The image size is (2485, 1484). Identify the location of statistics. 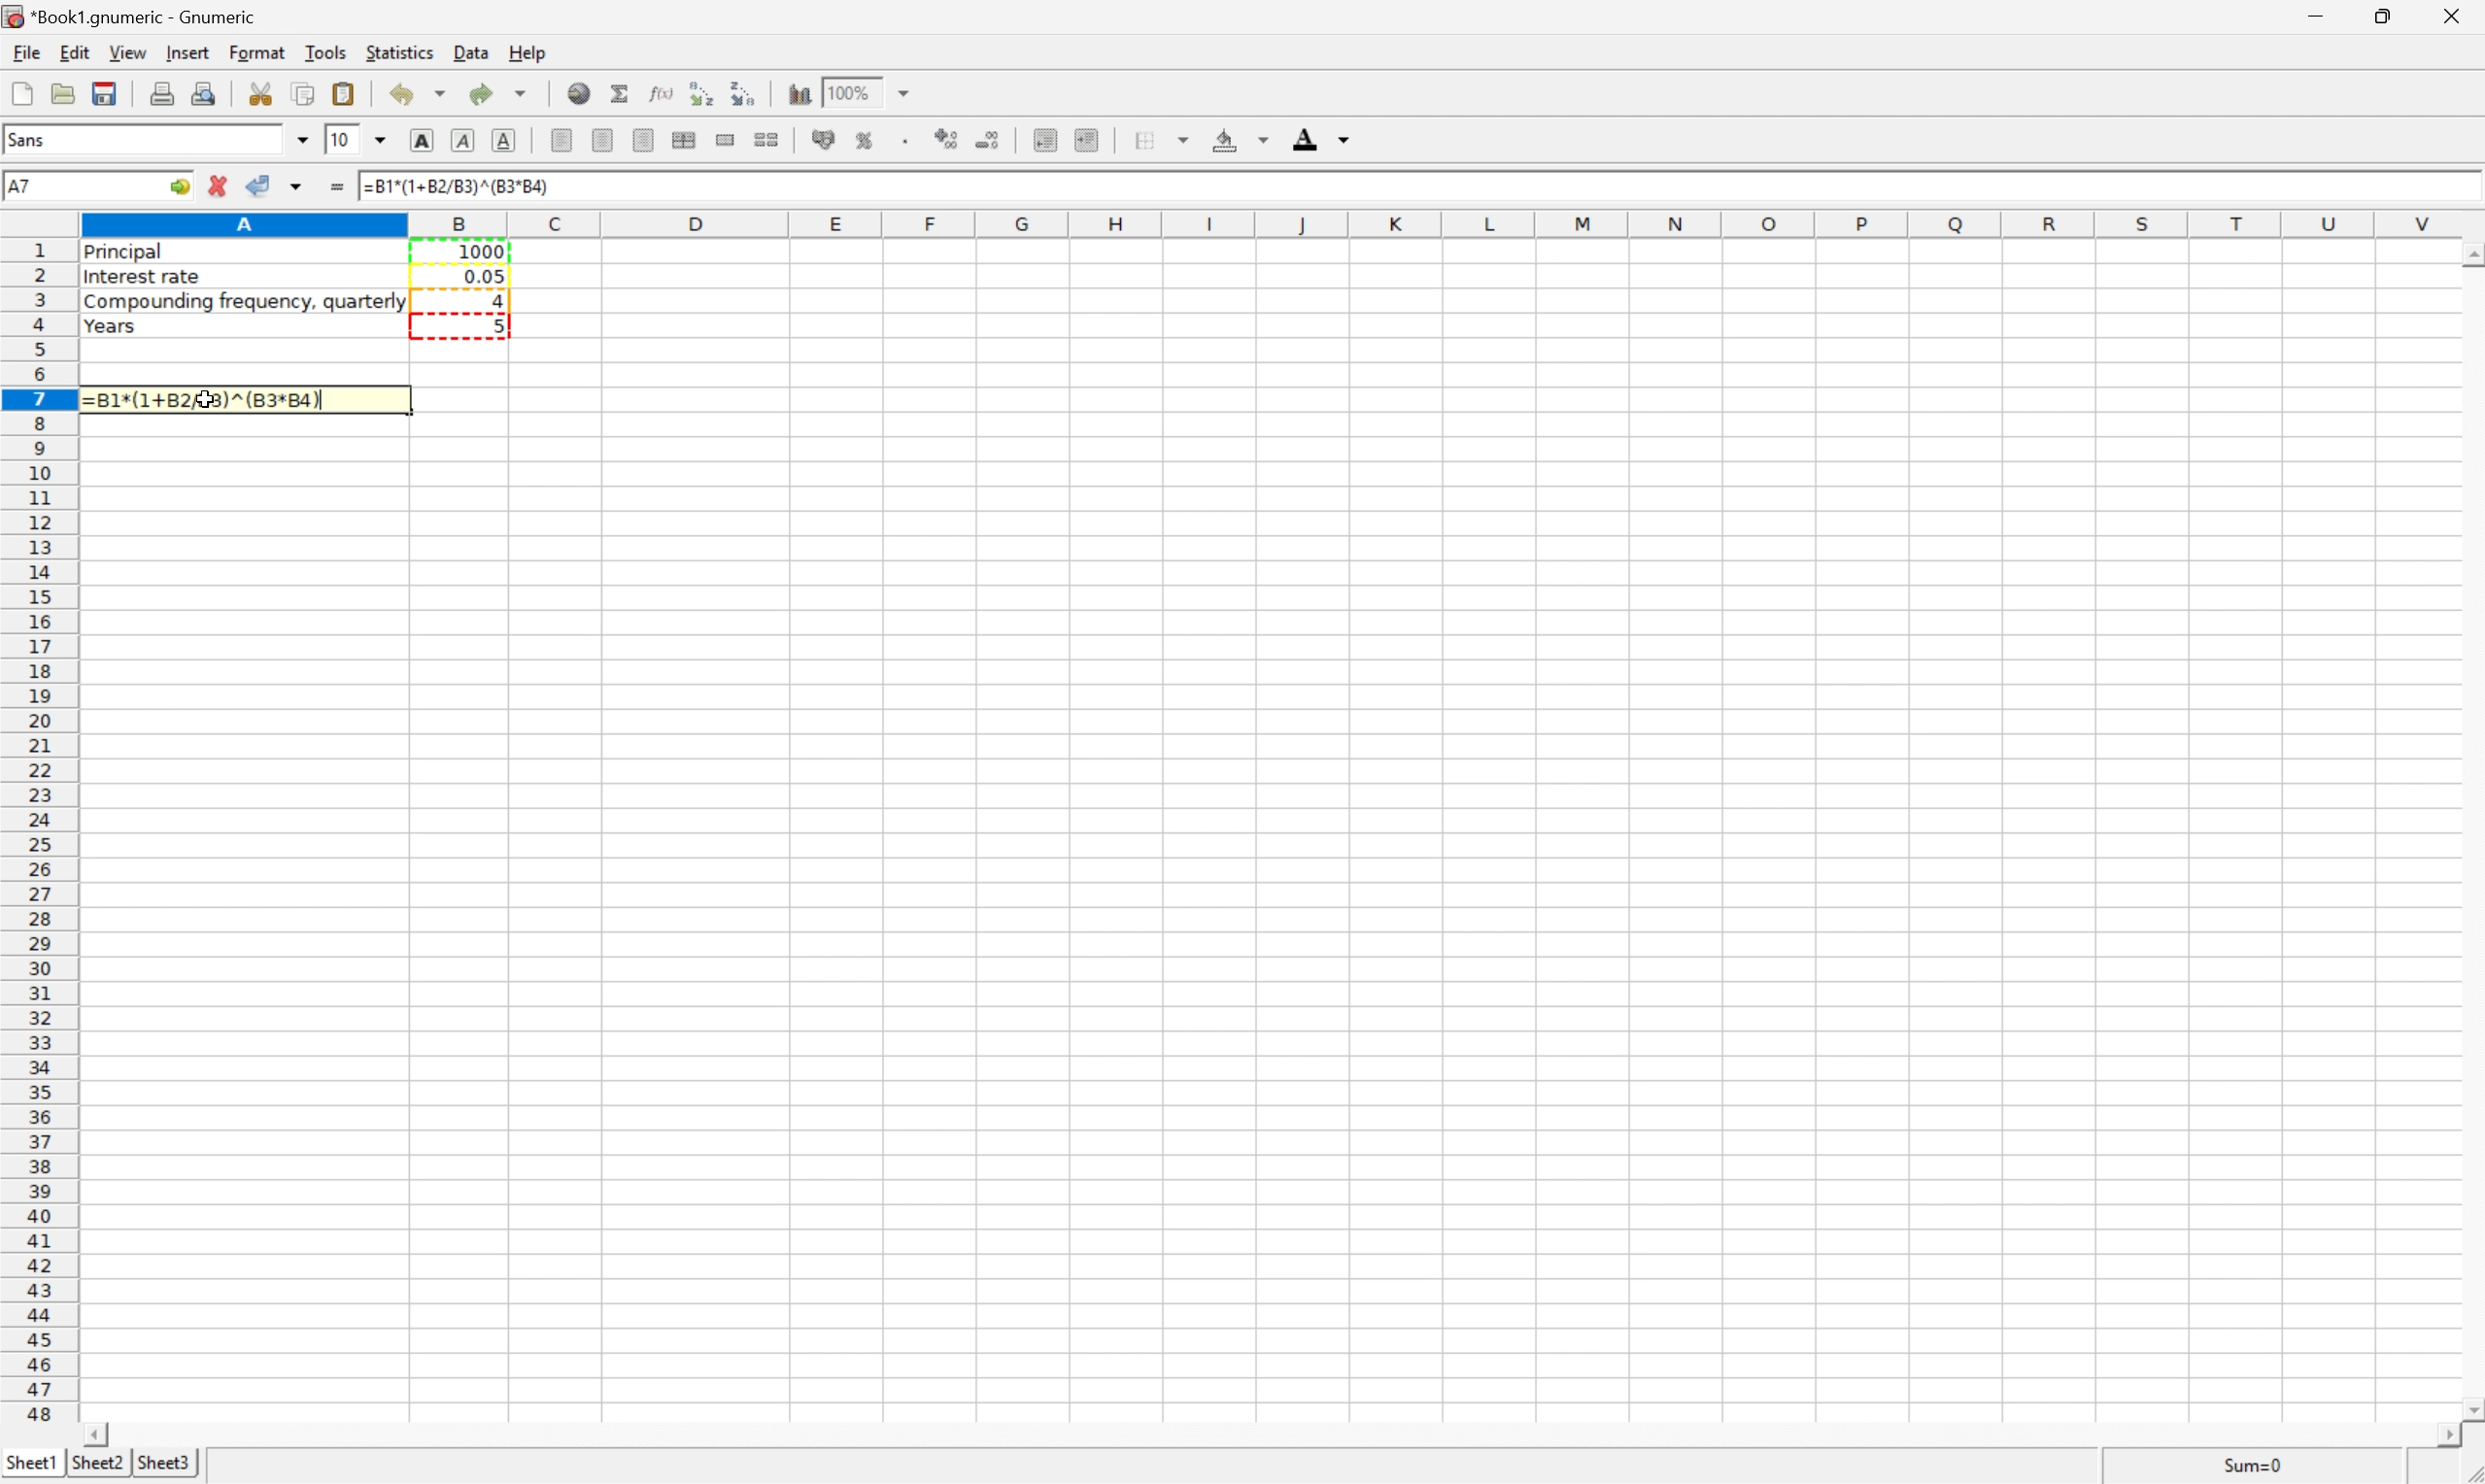
(401, 52).